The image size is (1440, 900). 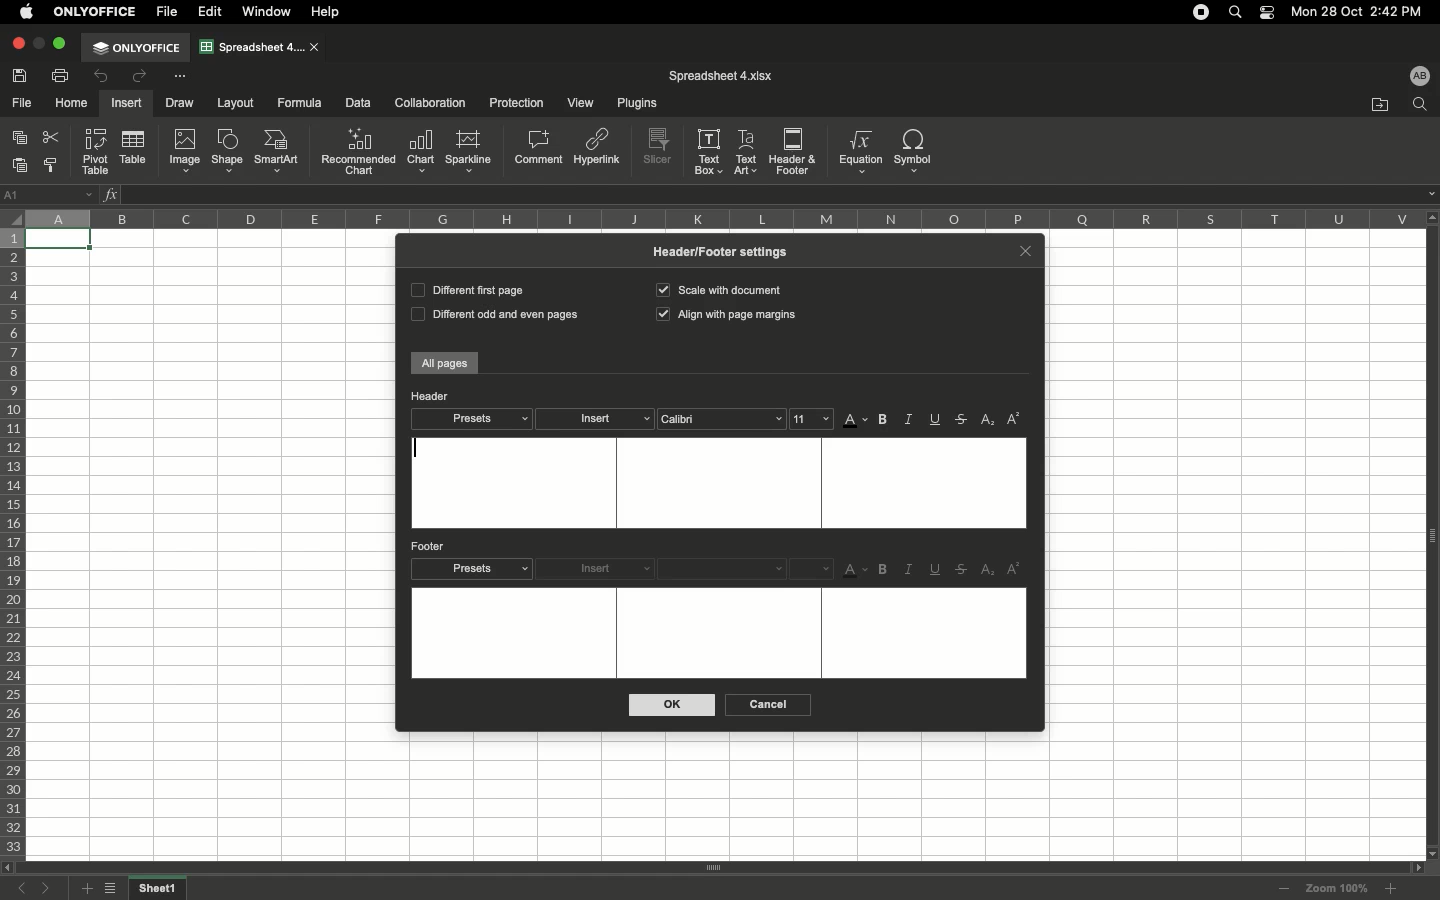 What do you see at coordinates (1025, 249) in the screenshot?
I see `Close` at bounding box center [1025, 249].